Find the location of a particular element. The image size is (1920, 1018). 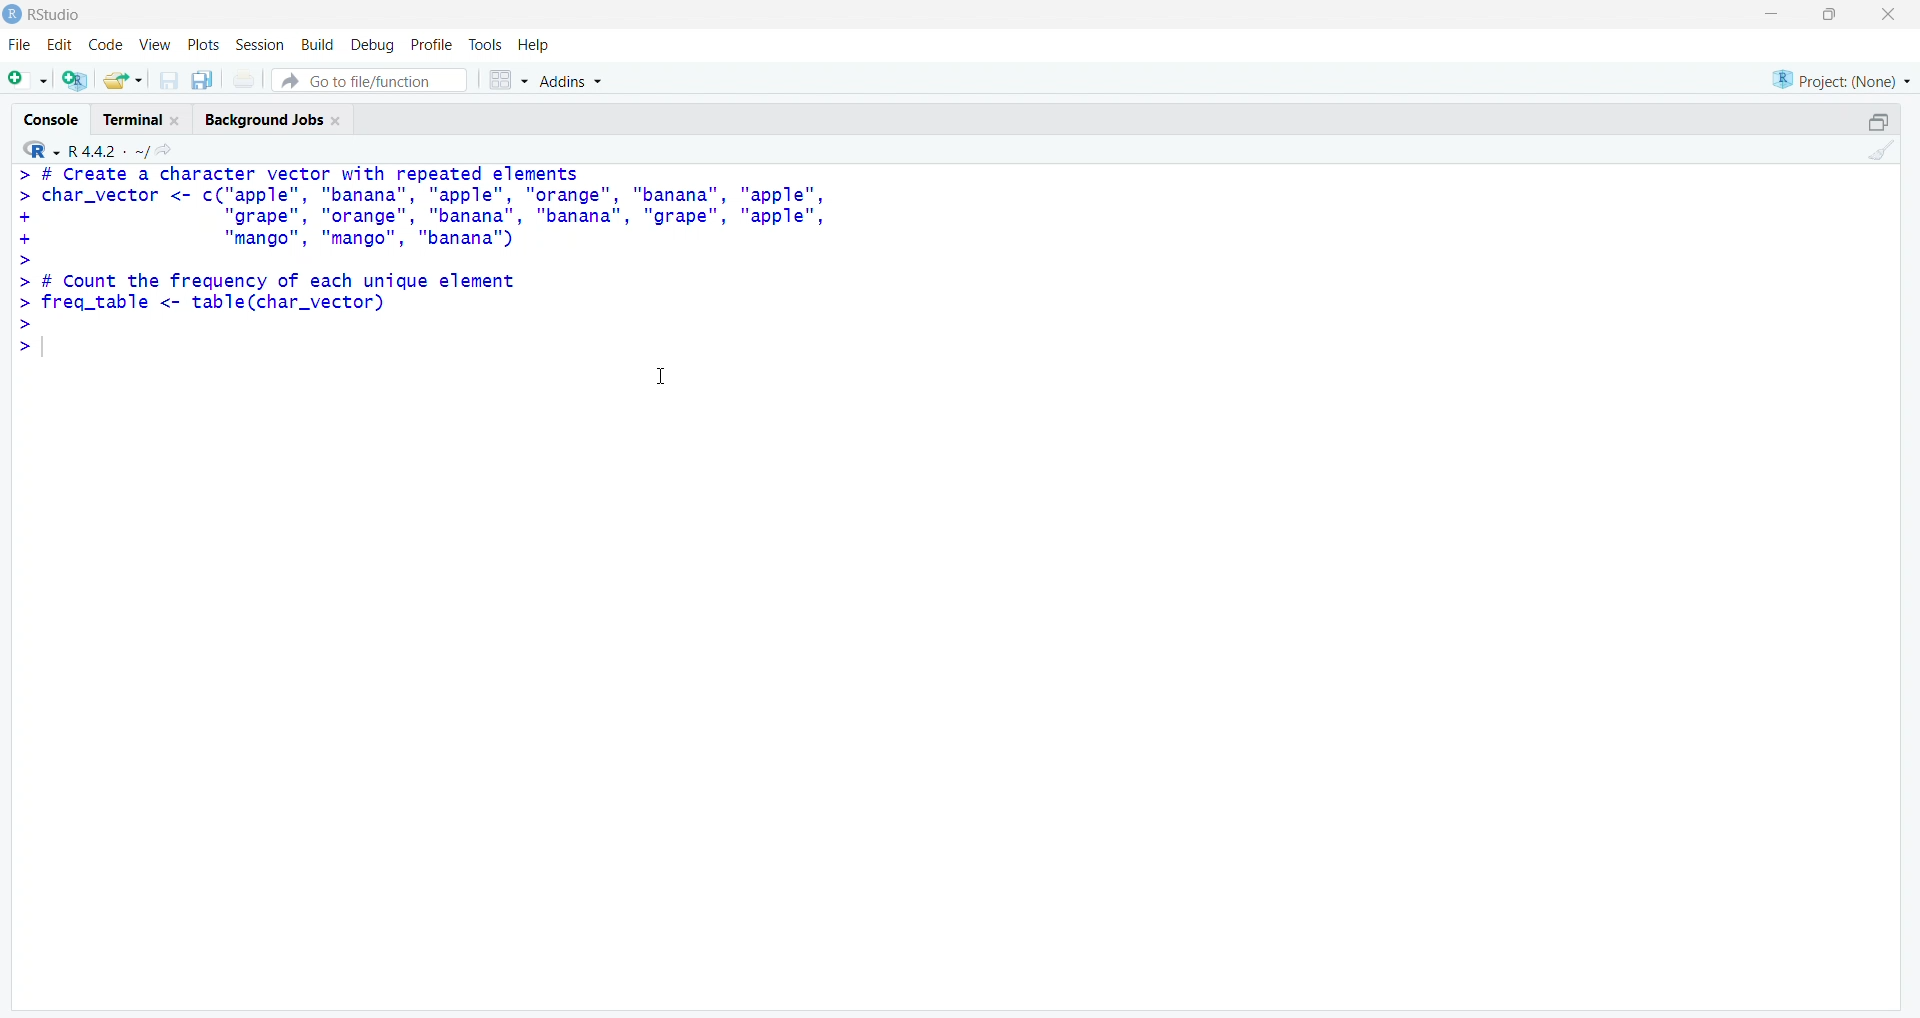

> # Create a character vector with repeated elements

> char_vector <- c("apple", "banana", "apple", "orange", "banana", "apple",
+ "grape", "orange", "banana", "banana", "grape", "apple",
+ "mango", "mango", "banana'")

>

> # Count the frequency of each unique element

> freq_table <- table(char_vector)

>

>| is located at coordinates (462, 260).